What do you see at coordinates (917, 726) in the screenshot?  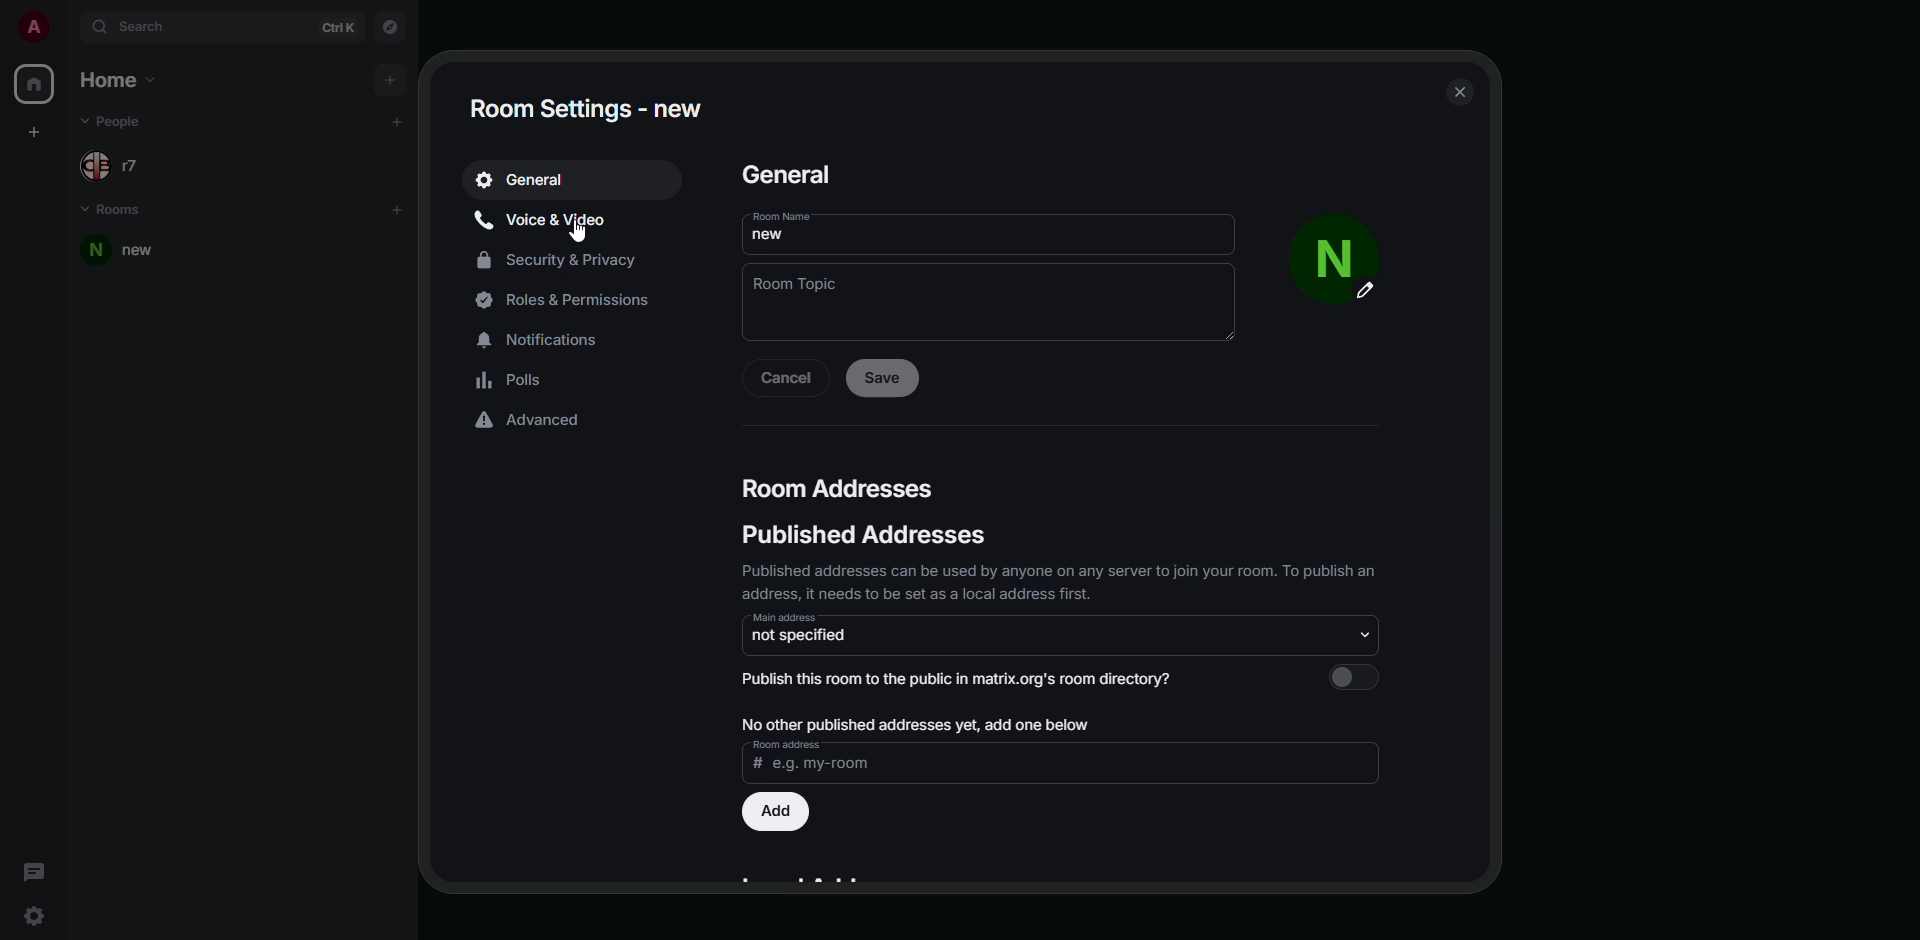 I see `No other published addresses yet, add one below` at bounding box center [917, 726].